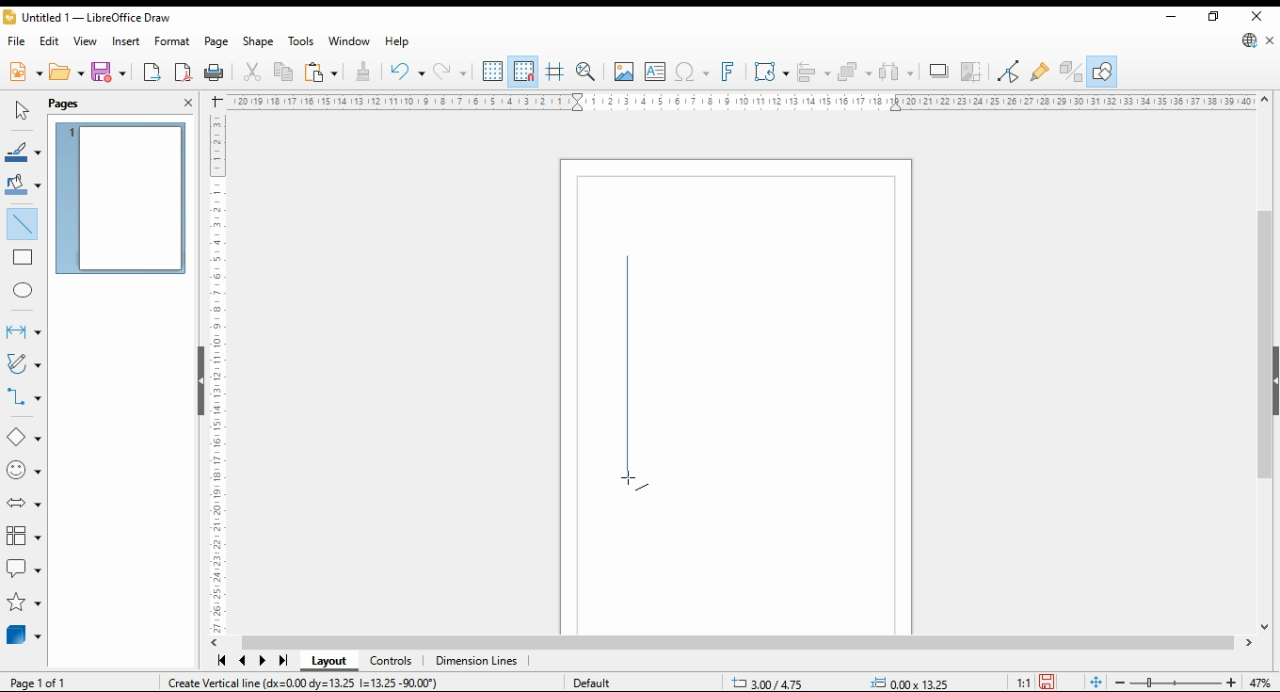 The image size is (1280, 692). I want to click on page 1 of 1, so click(39, 682).